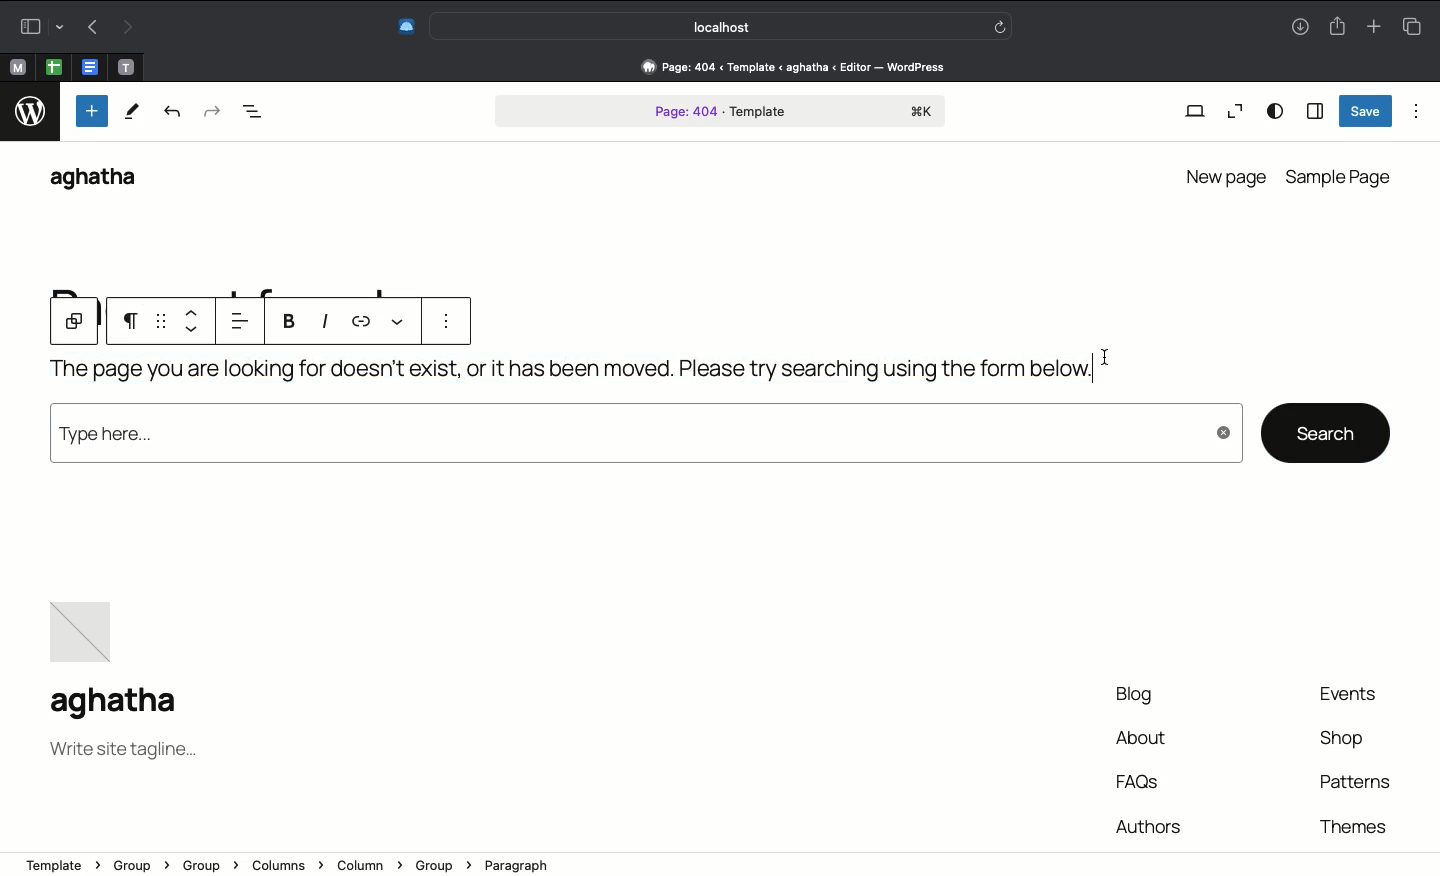 Image resolution: width=1440 pixels, height=876 pixels. Describe the element at coordinates (1344, 742) in the screenshot. I see `Shop` at that location.